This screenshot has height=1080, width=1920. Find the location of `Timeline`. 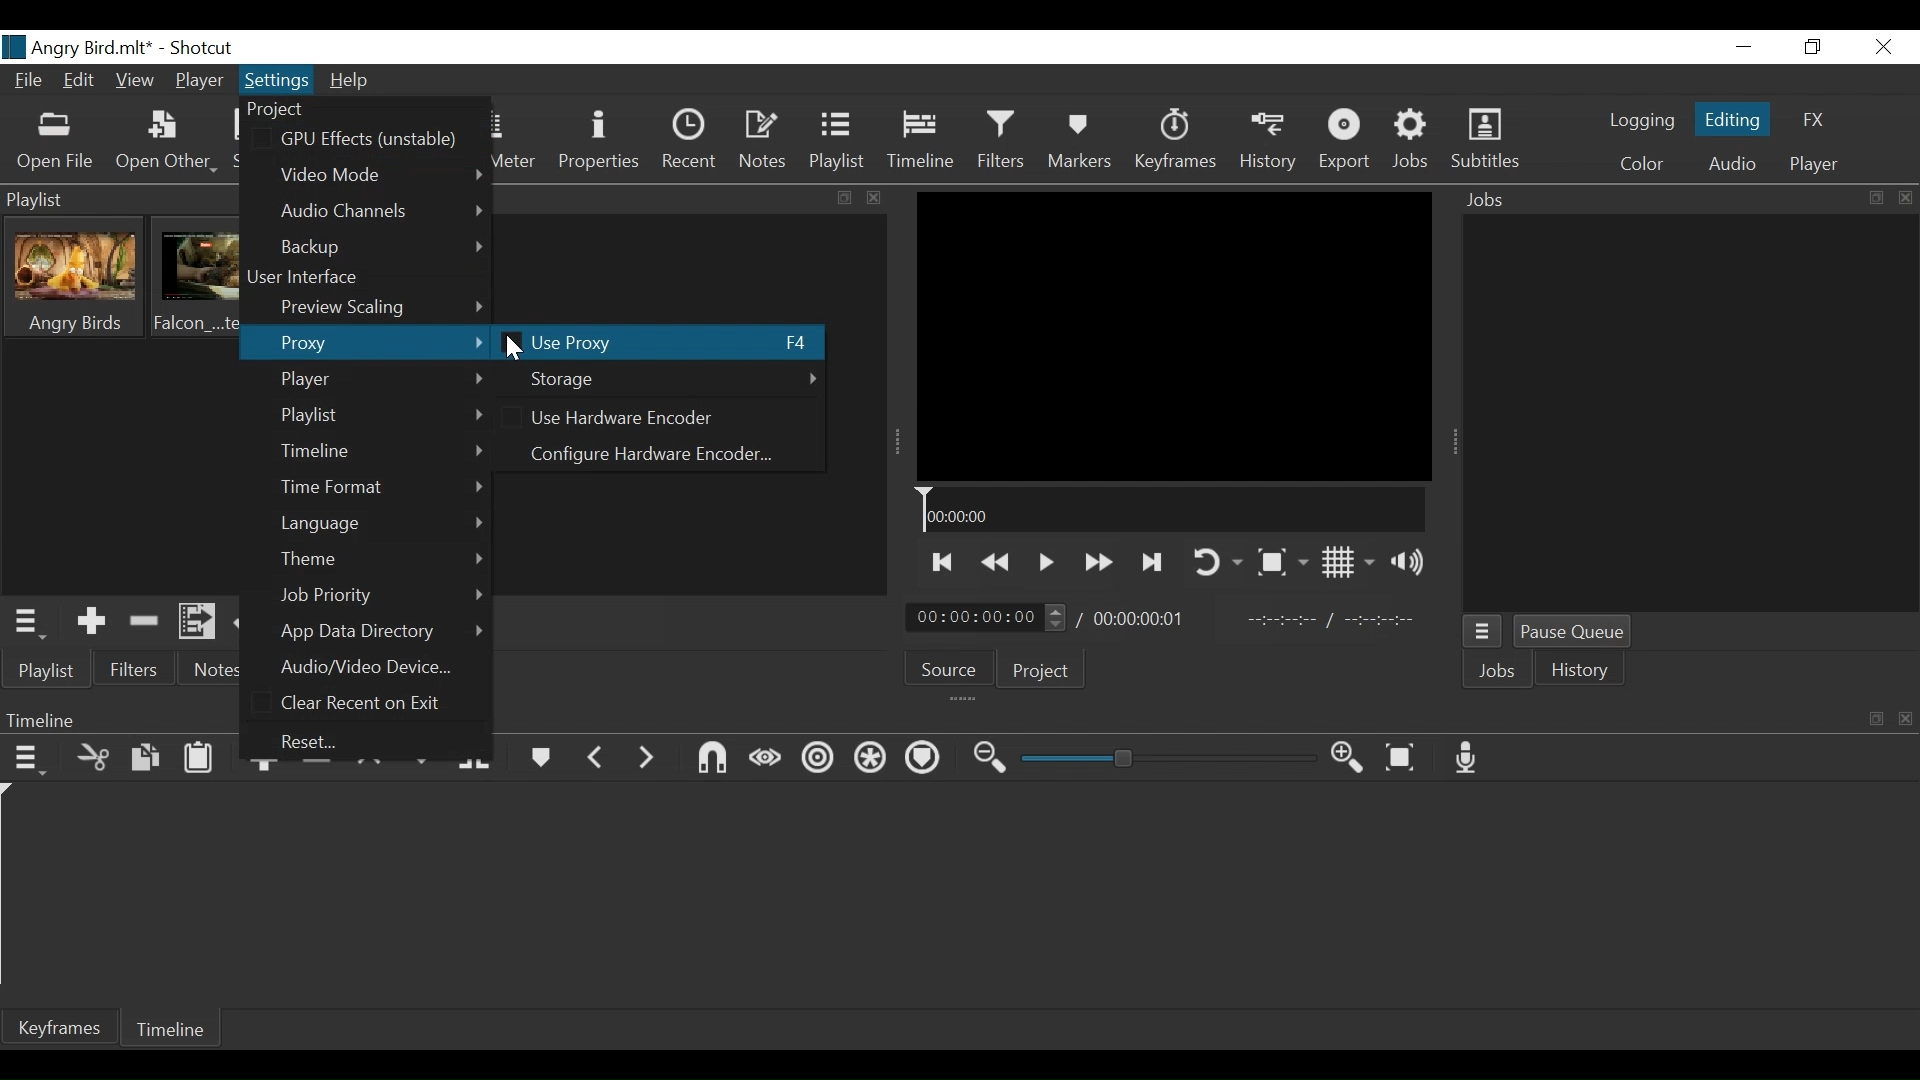

Timeline is located at coordinates (922, 141).